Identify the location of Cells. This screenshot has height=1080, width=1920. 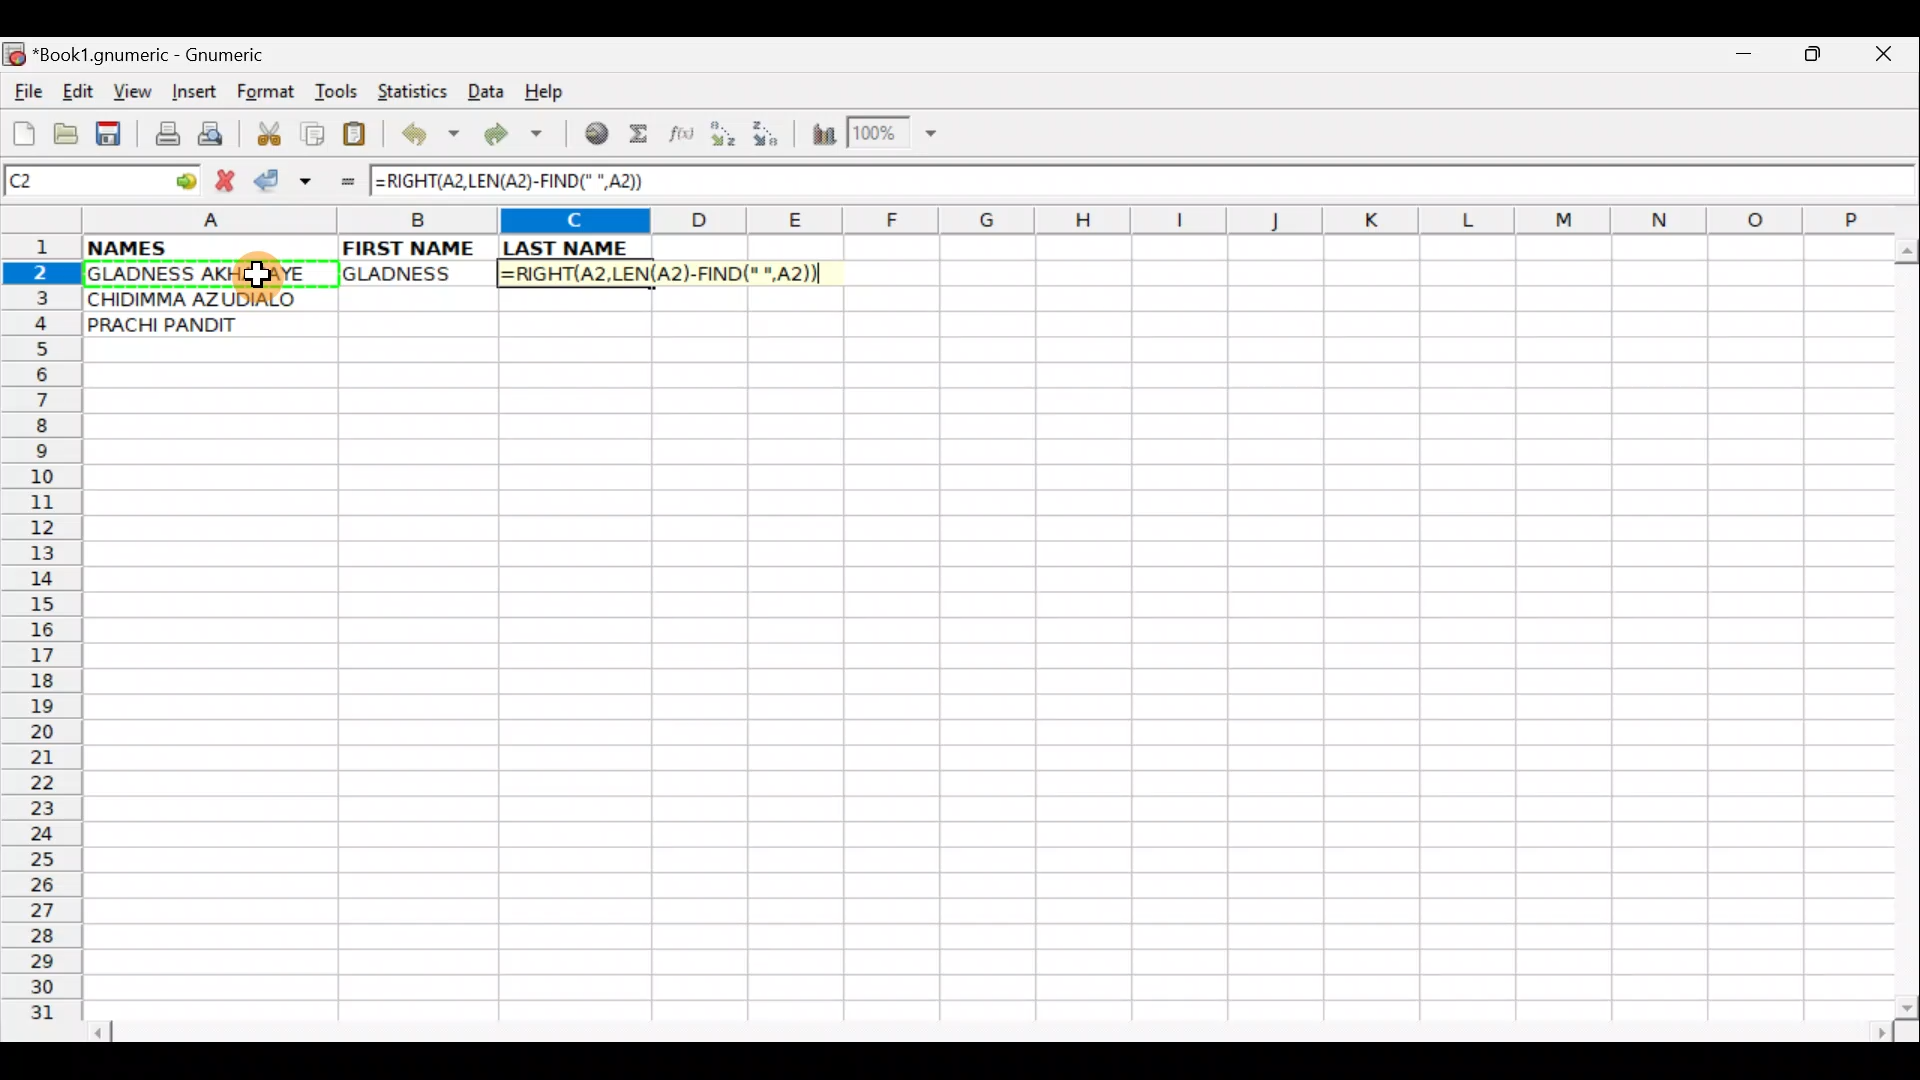
(994, 693).